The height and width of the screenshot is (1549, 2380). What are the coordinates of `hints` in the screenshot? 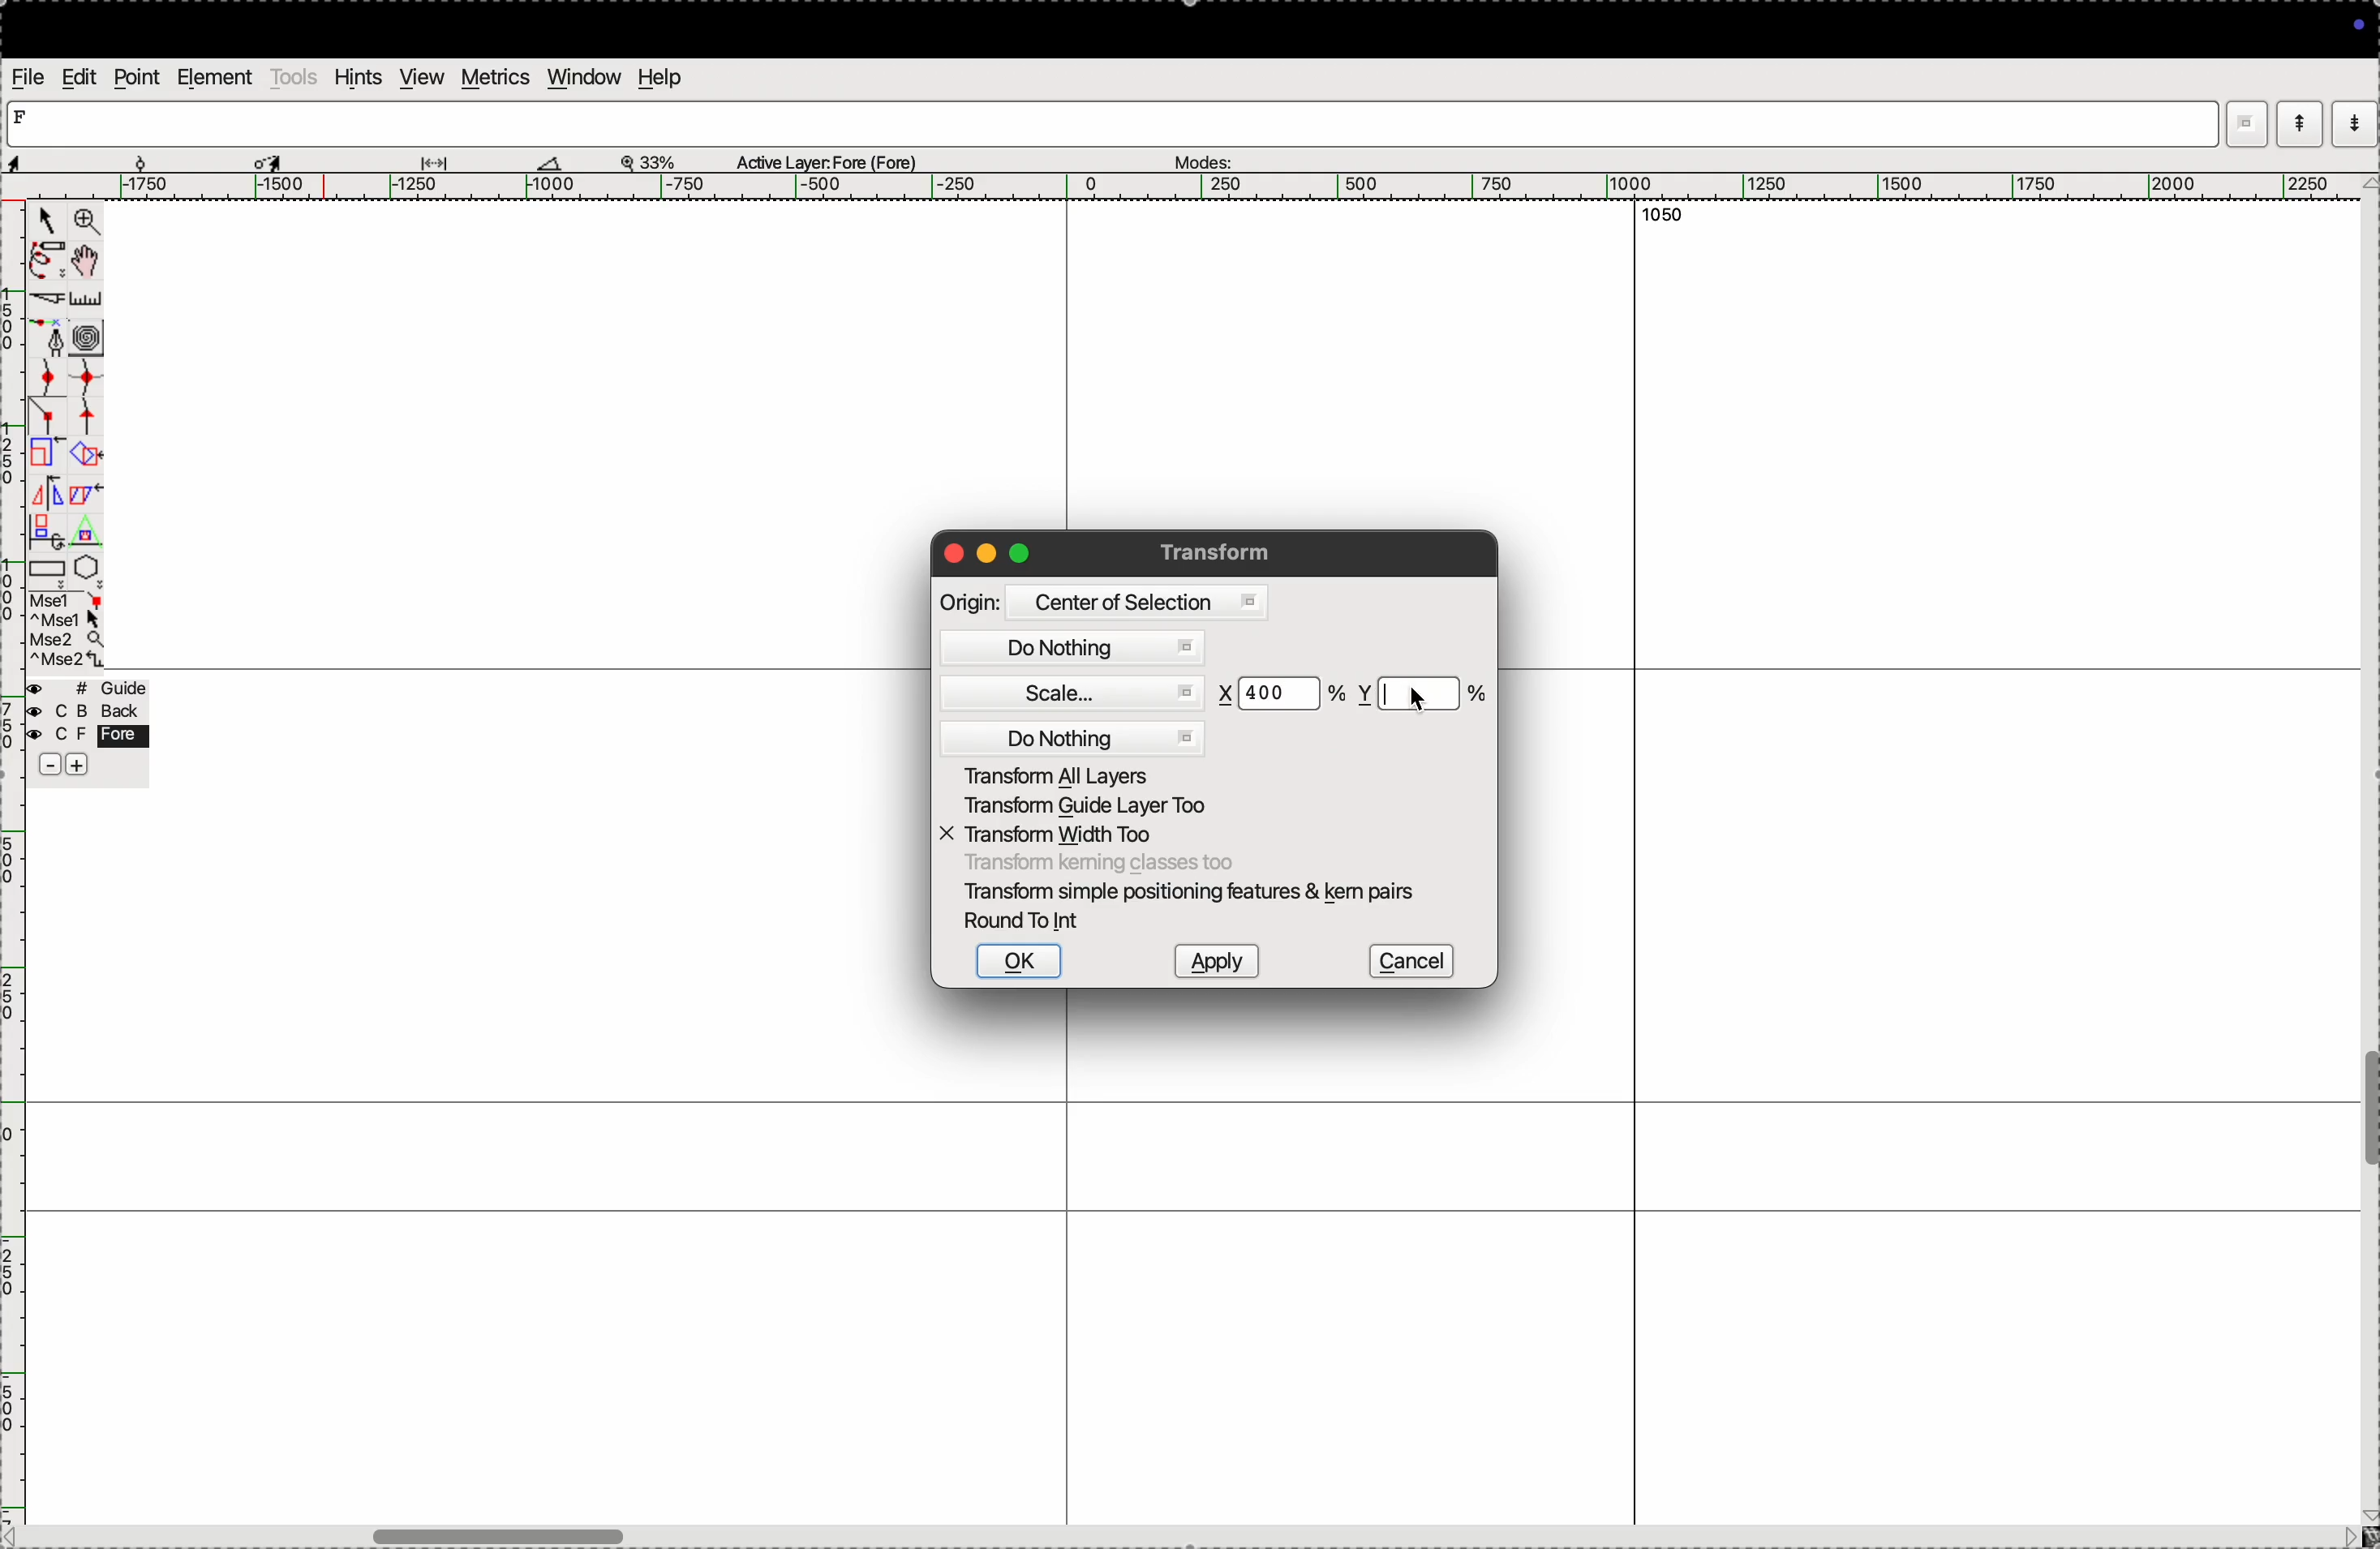 It's located at (359, 77).